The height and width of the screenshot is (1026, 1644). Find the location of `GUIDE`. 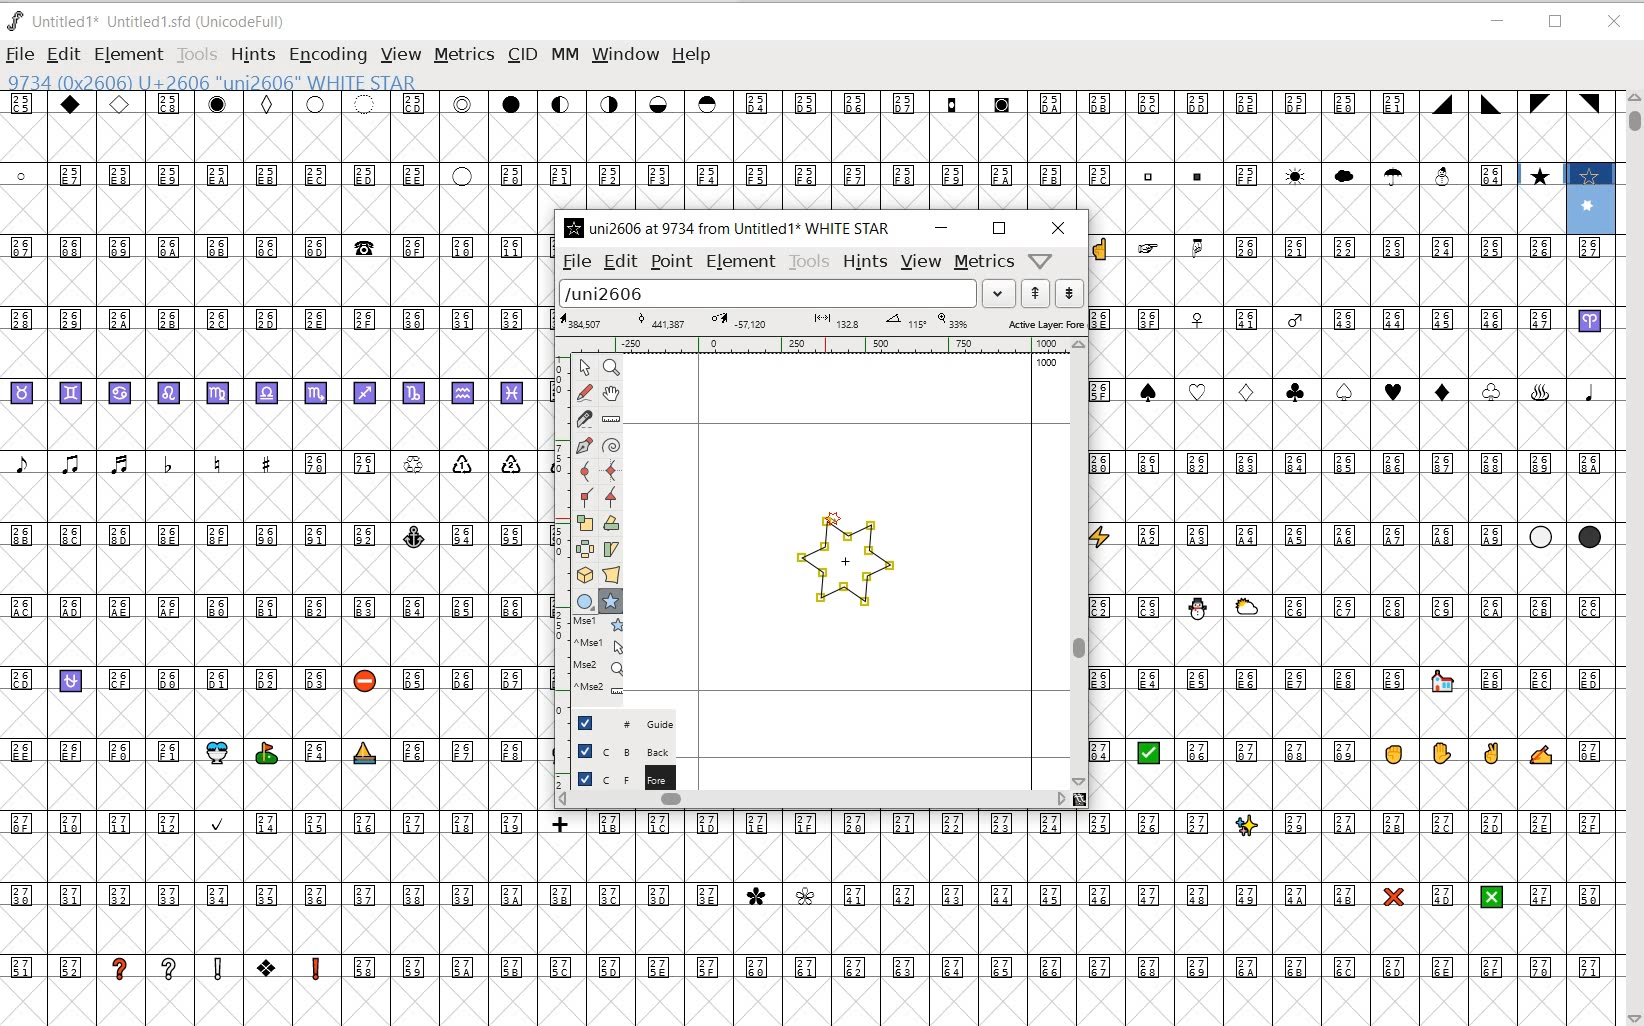

GUIDE is located at coordinates (615, 723).